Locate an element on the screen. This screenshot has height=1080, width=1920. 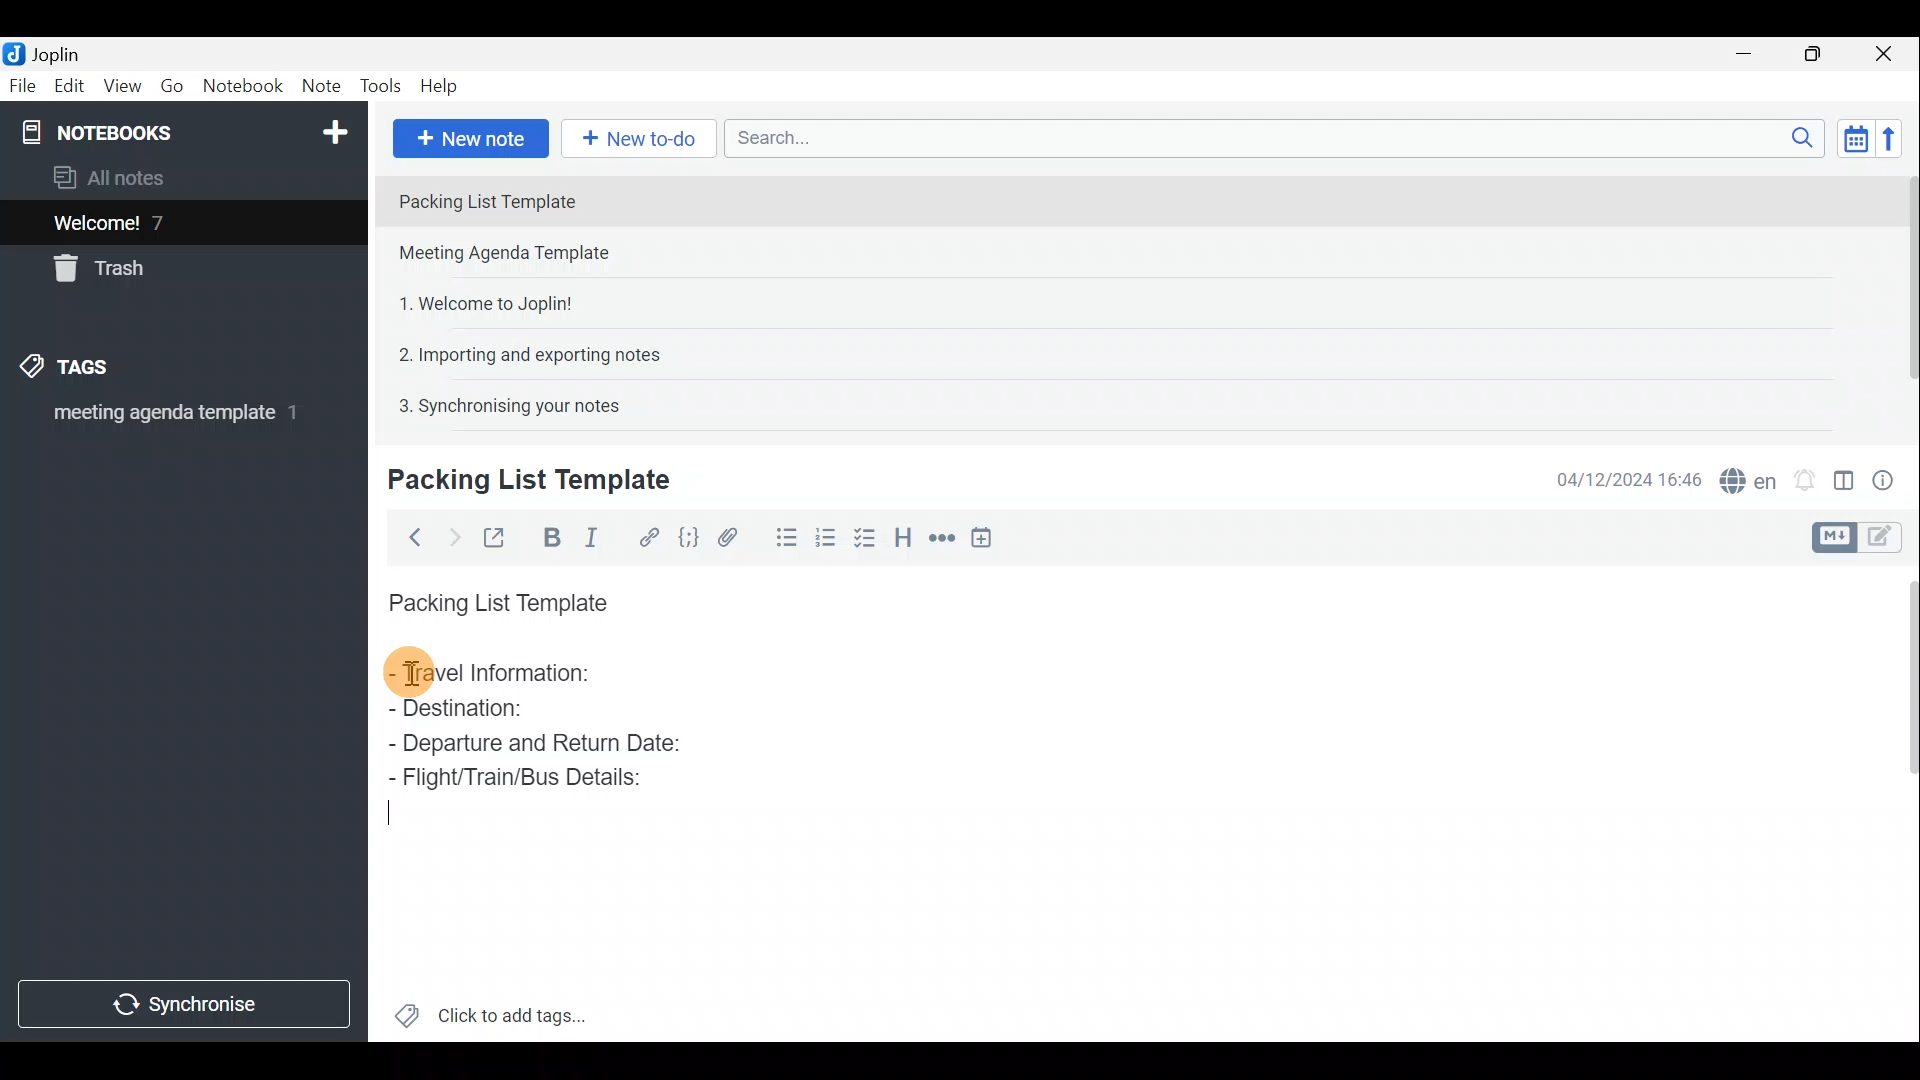
Note is located at coordinates (320, 87).